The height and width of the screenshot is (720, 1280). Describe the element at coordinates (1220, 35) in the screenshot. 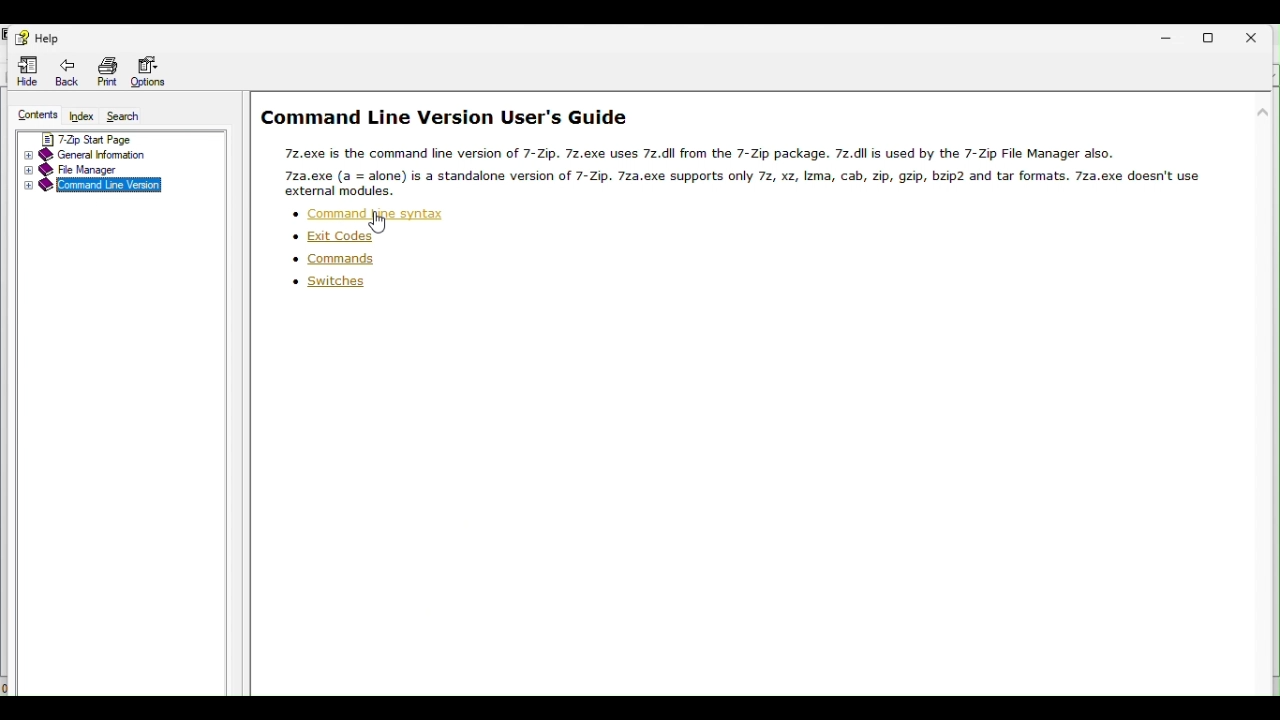

I see `restore ` at that location.